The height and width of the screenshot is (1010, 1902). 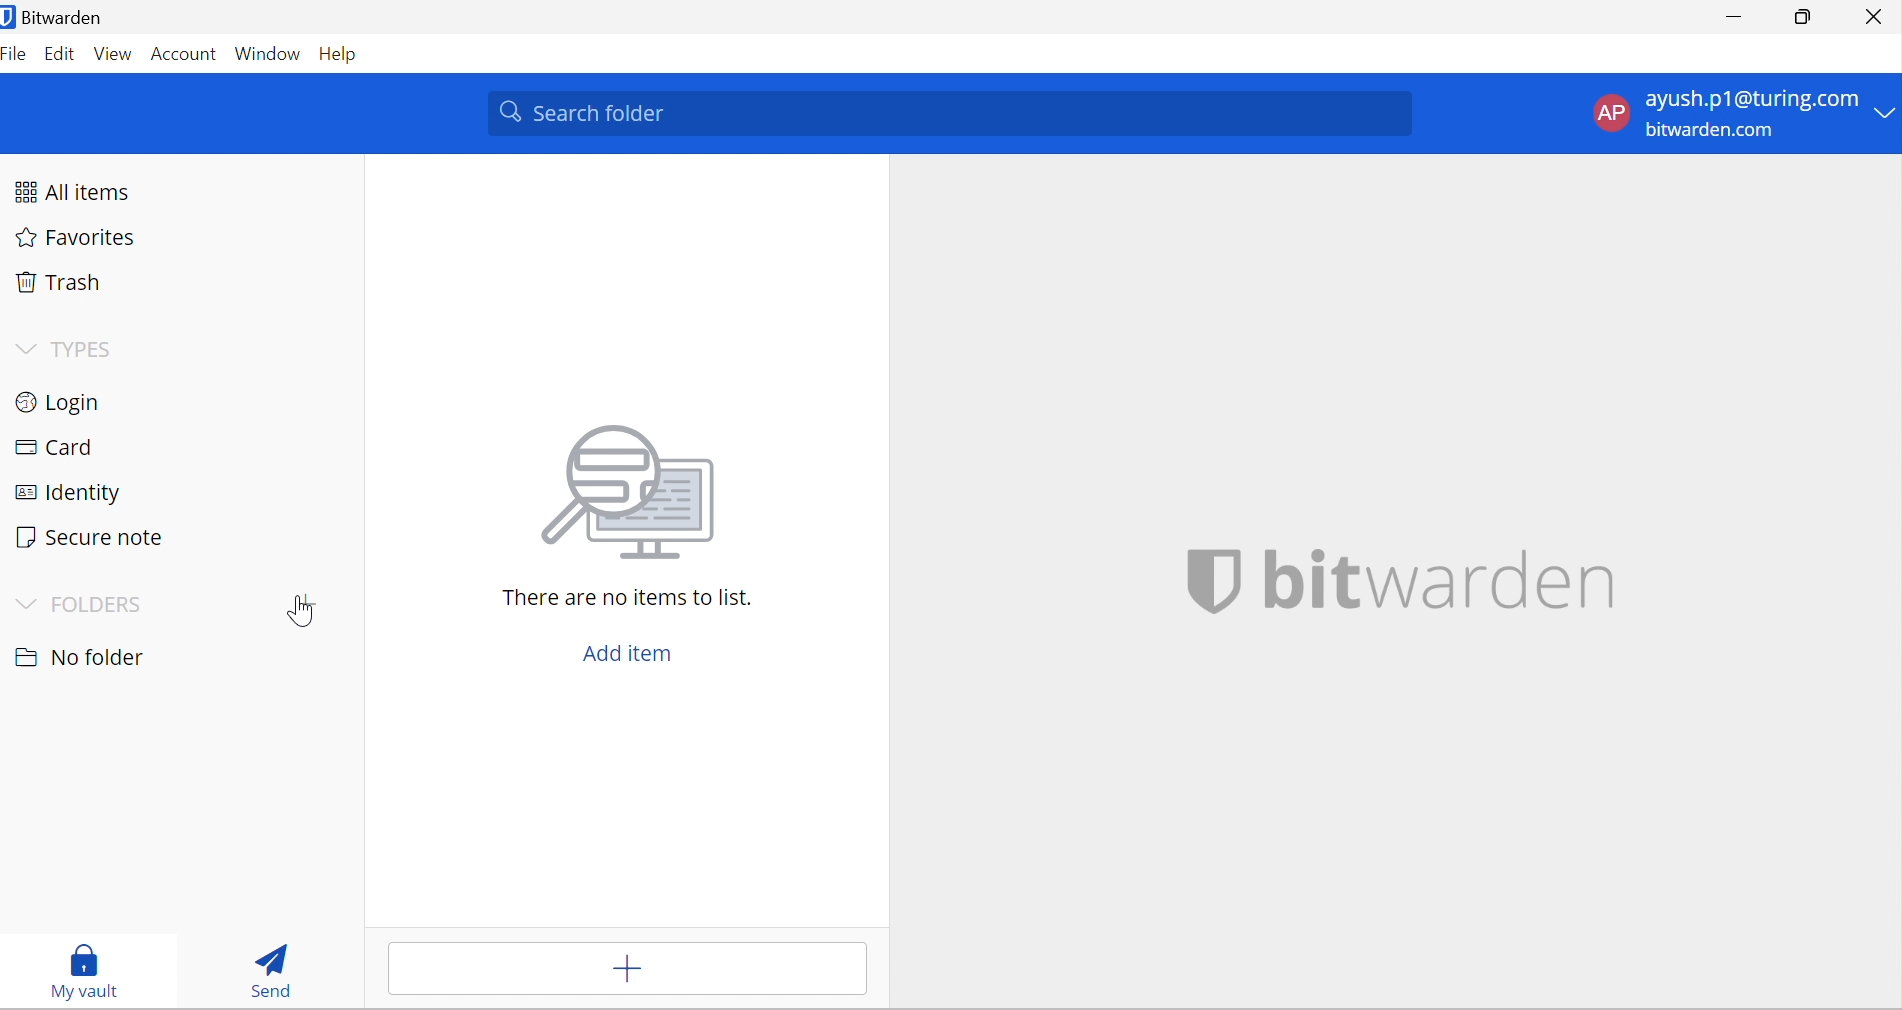 What do you see at coordinates (949, 113) in the screenshot?
I see `Search Folder` at bounding box center [949, 113].